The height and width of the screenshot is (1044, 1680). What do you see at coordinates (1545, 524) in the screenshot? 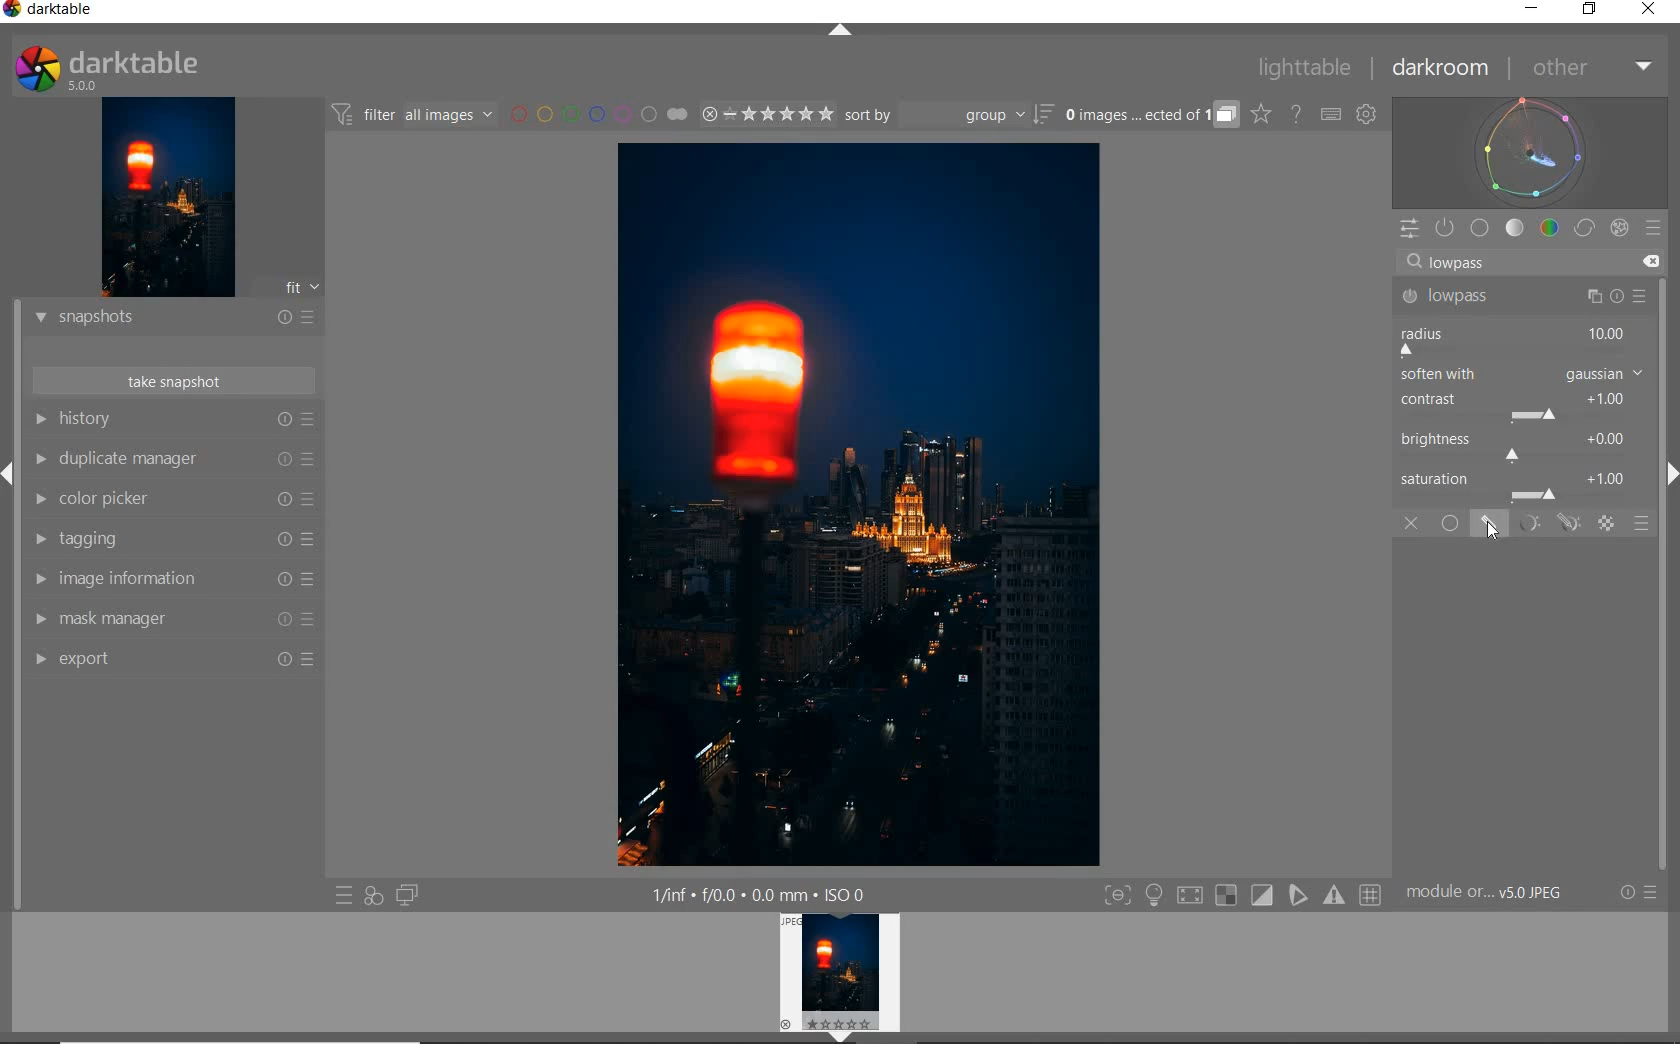
I see `MASK OPTIONS` at bounding box center [1545, 524].